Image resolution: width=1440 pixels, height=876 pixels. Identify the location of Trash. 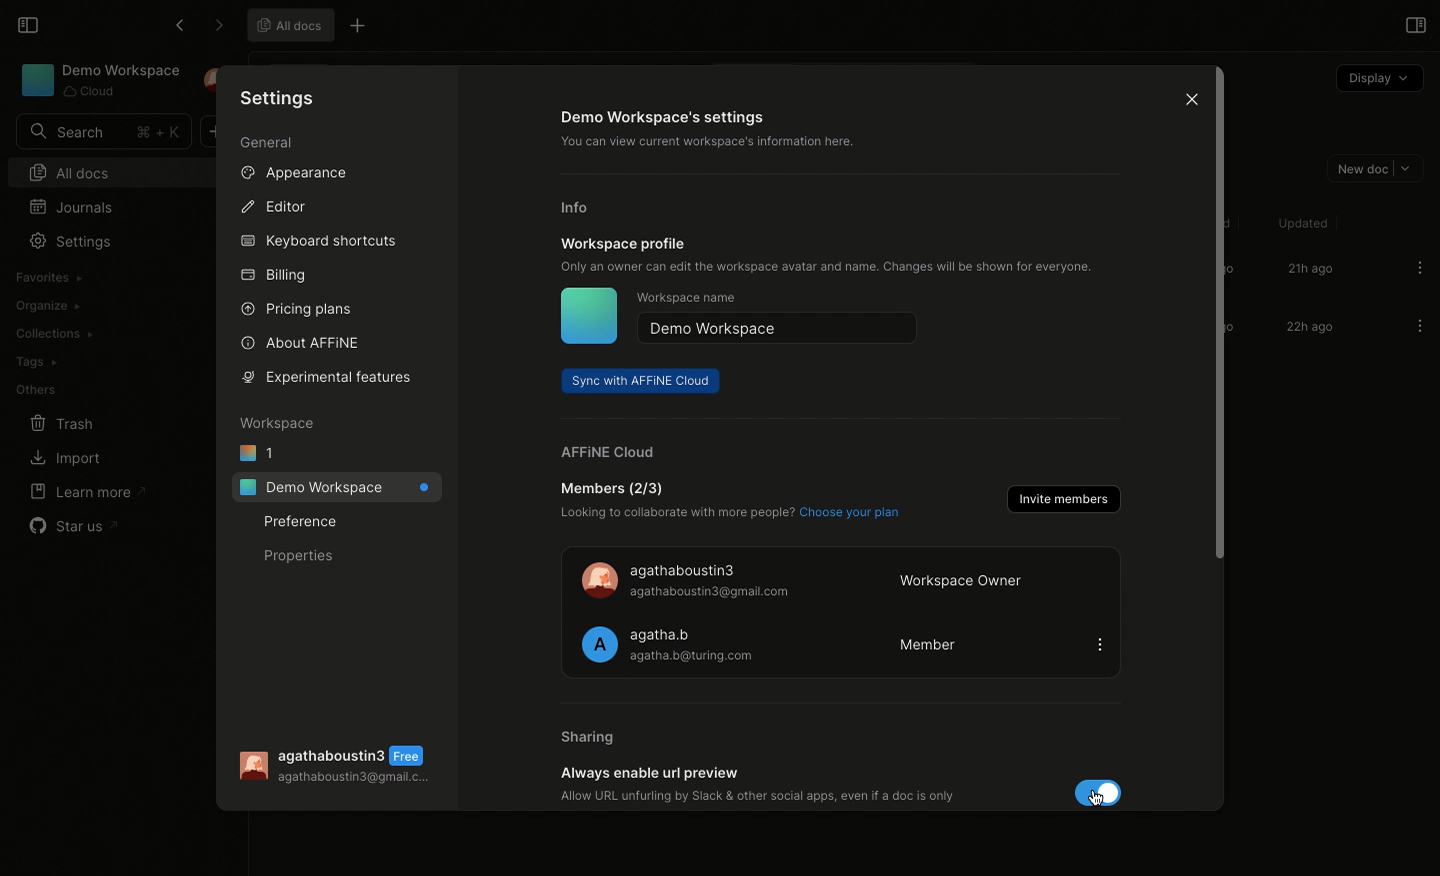
(62, 424).